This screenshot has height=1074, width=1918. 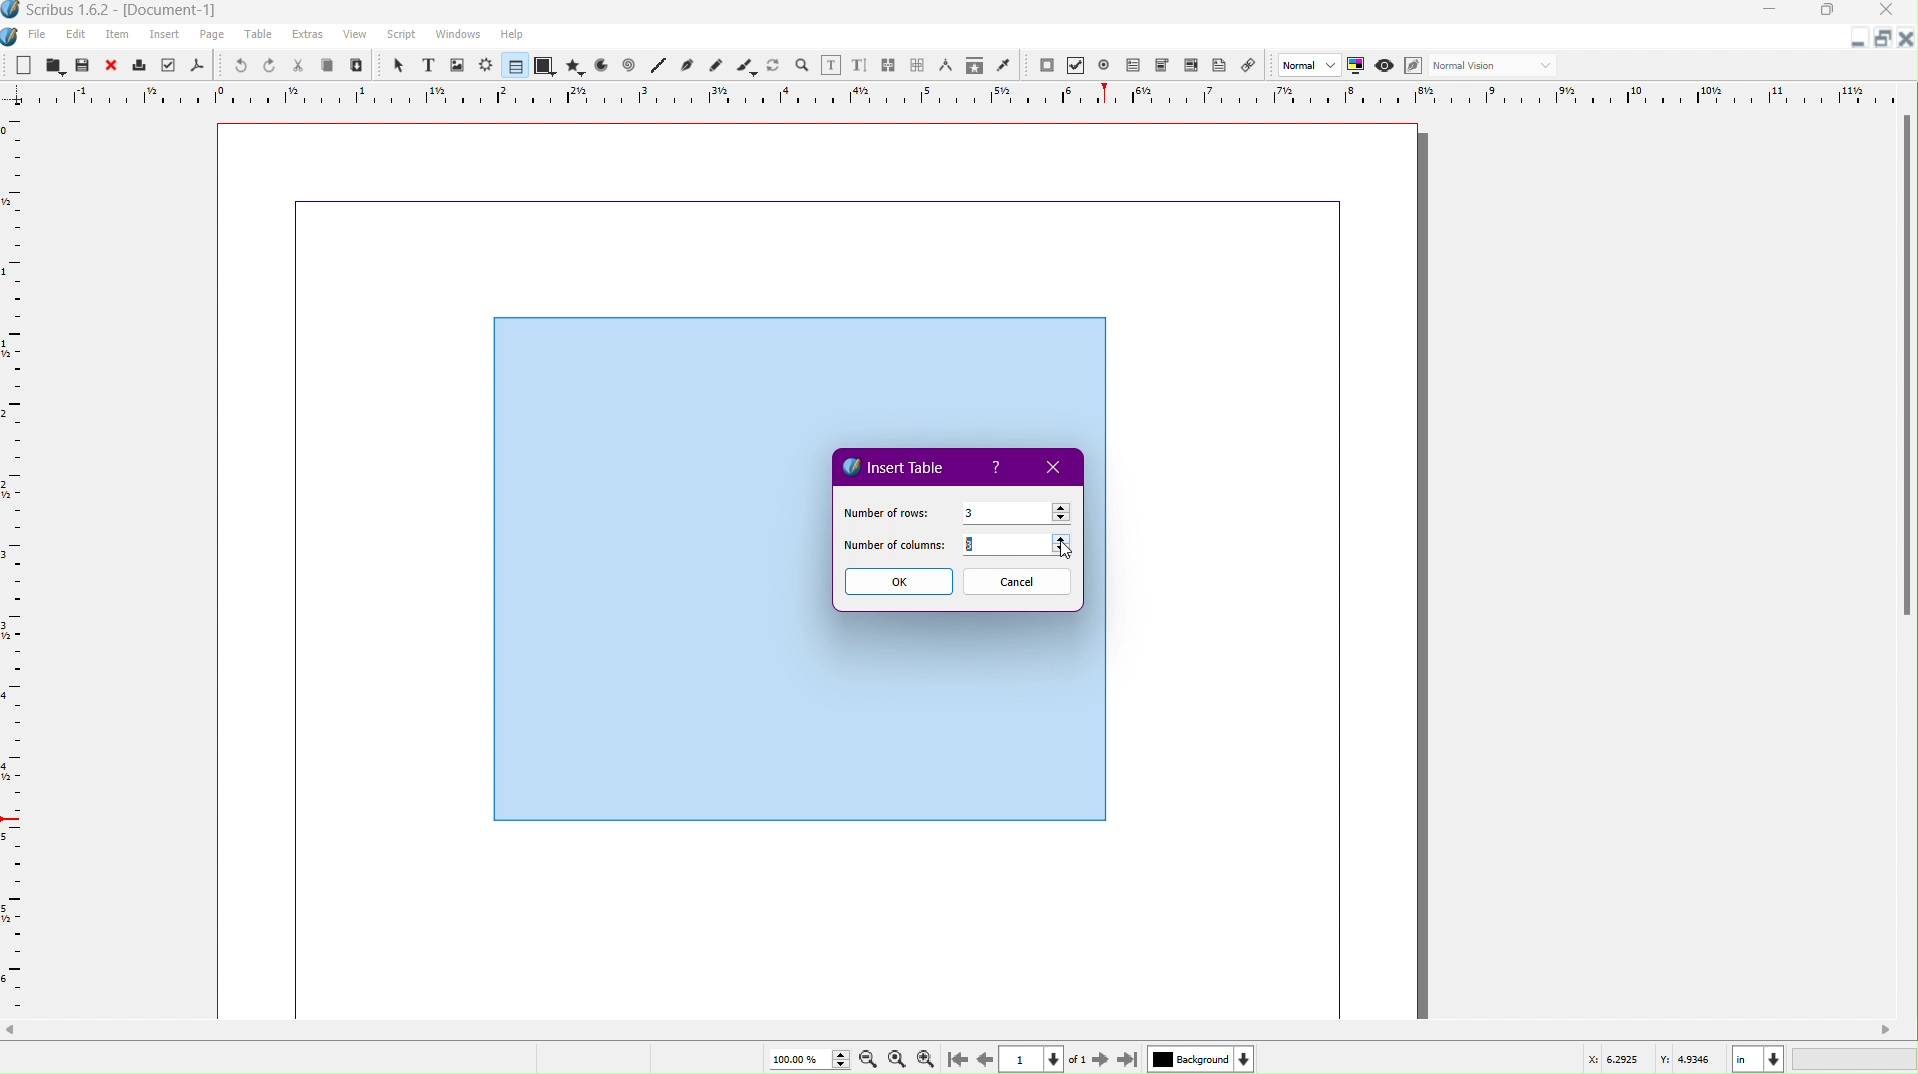 What do you see at coordinates (959, 94) in the screenshot?
I see `Ruler Line` at bounding box center [959, 94].